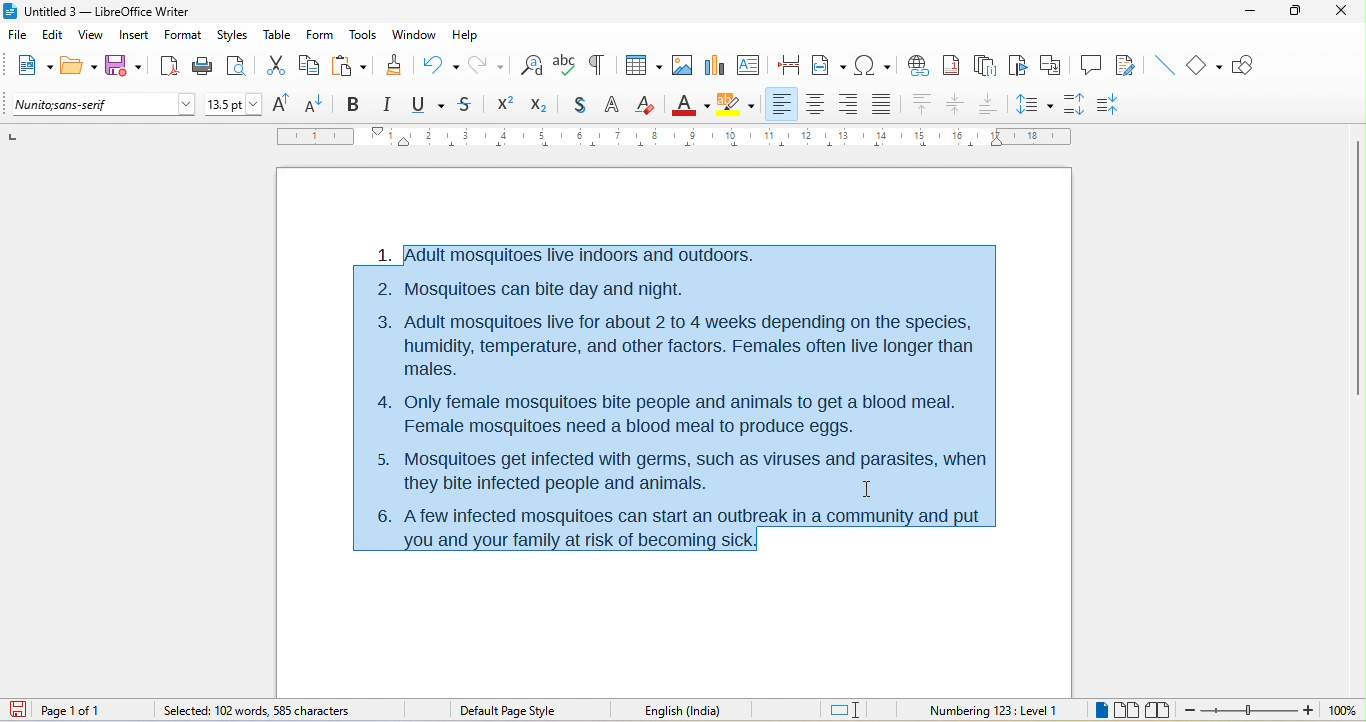  What do you see at coordinates (956, 106) in the screenshot?
I see `align center` at bounding box center [956, 106].